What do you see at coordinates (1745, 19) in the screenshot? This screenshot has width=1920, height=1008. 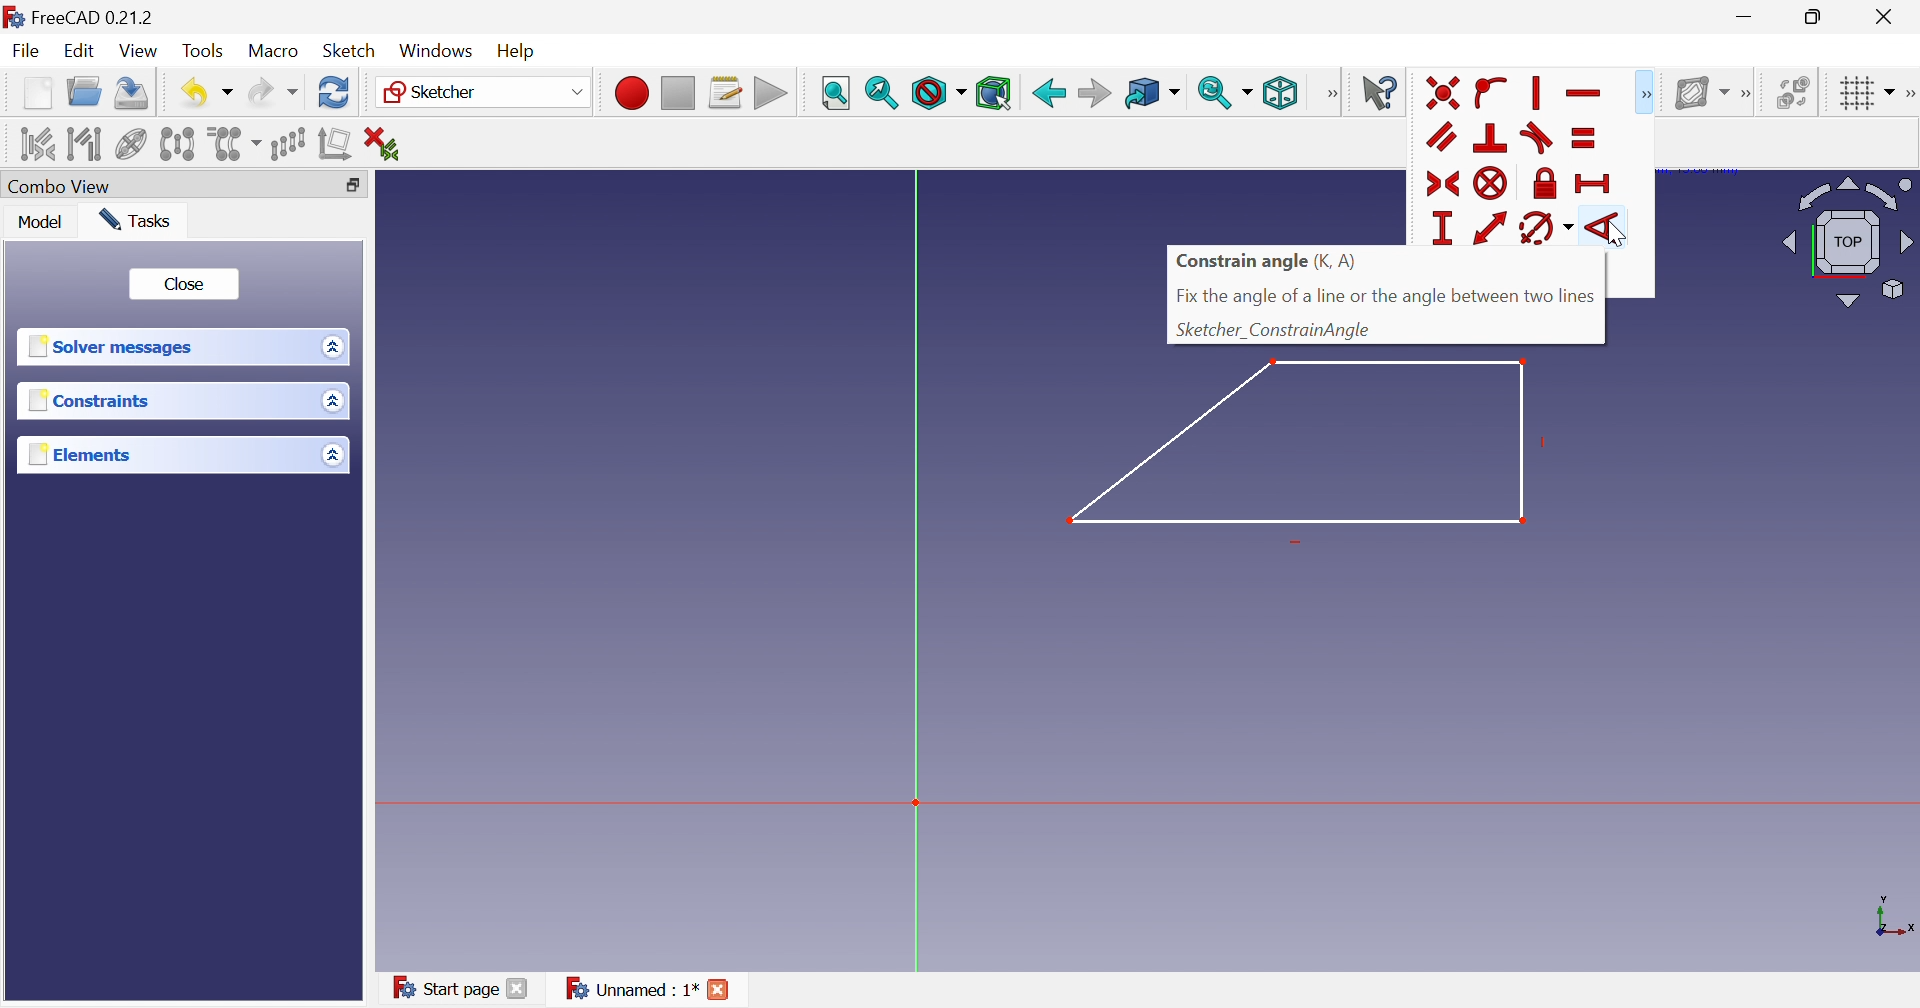 I see `Minimize` at bounding box center [1745, 19].